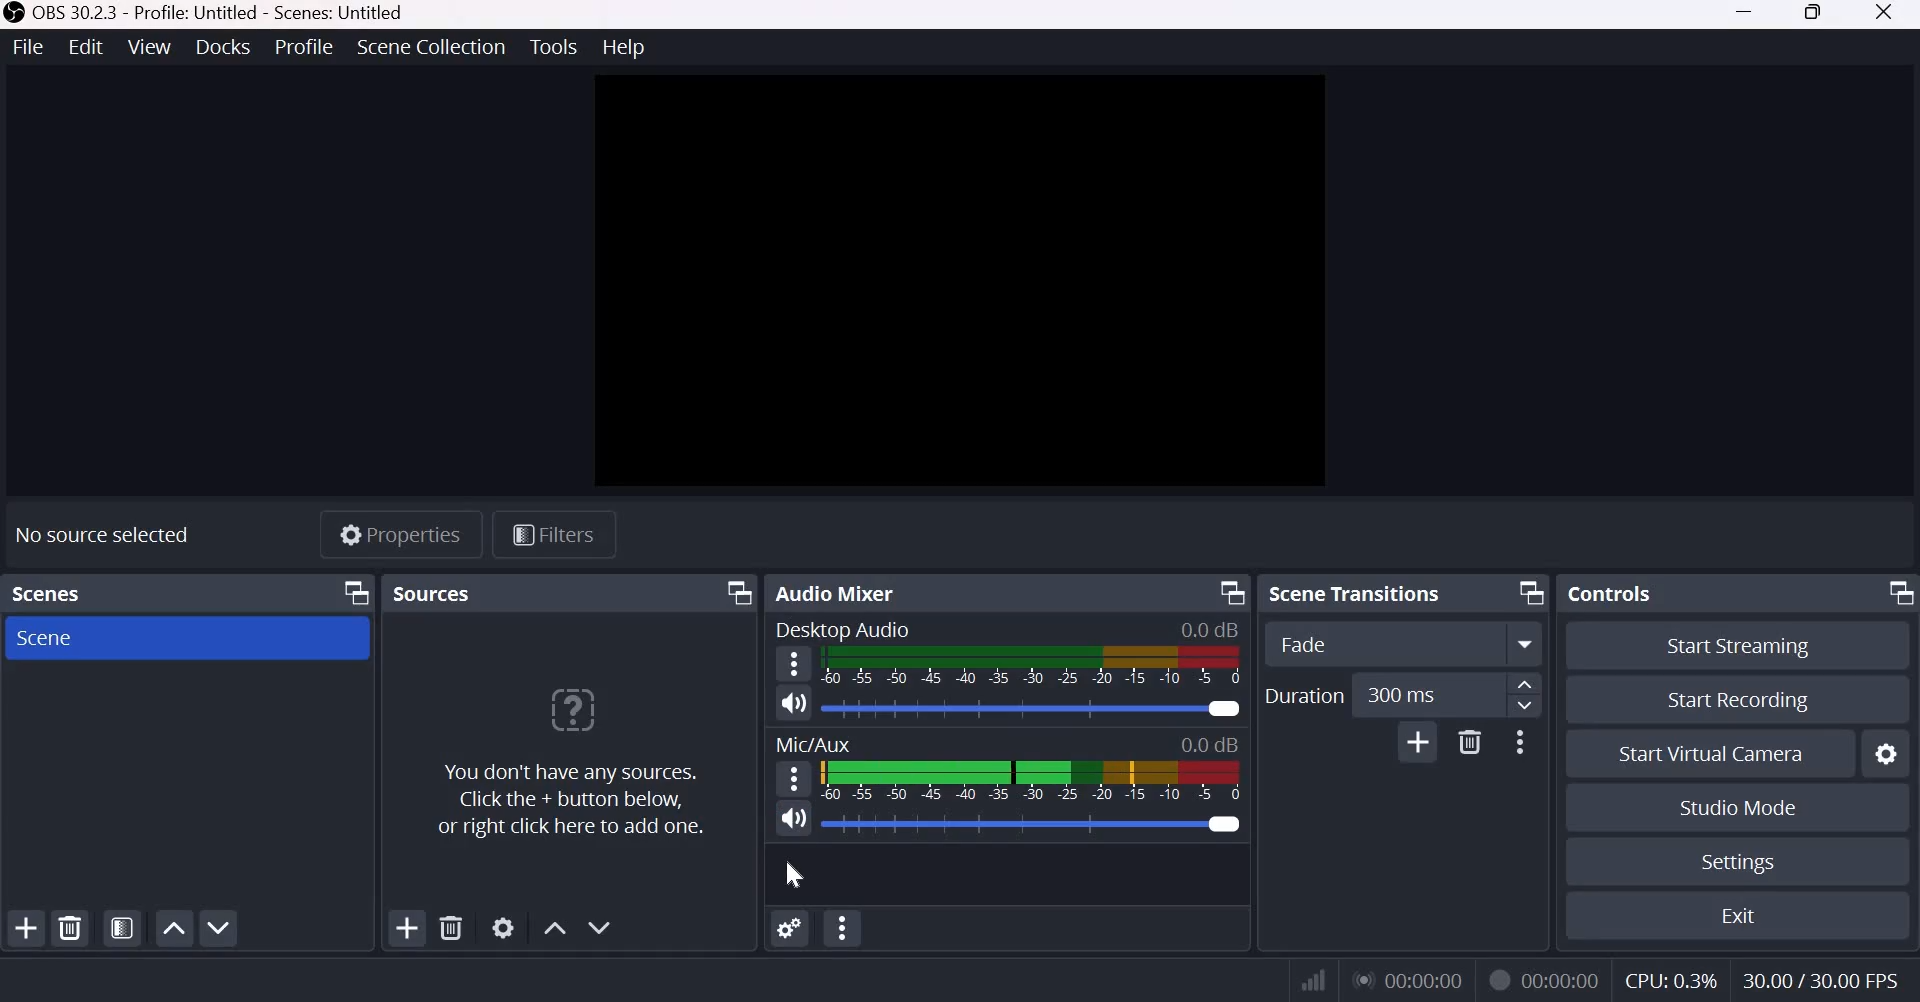  Describe the element at coordinates (1814, 14) in the screenshot. I see `Window size toggle` at that location.